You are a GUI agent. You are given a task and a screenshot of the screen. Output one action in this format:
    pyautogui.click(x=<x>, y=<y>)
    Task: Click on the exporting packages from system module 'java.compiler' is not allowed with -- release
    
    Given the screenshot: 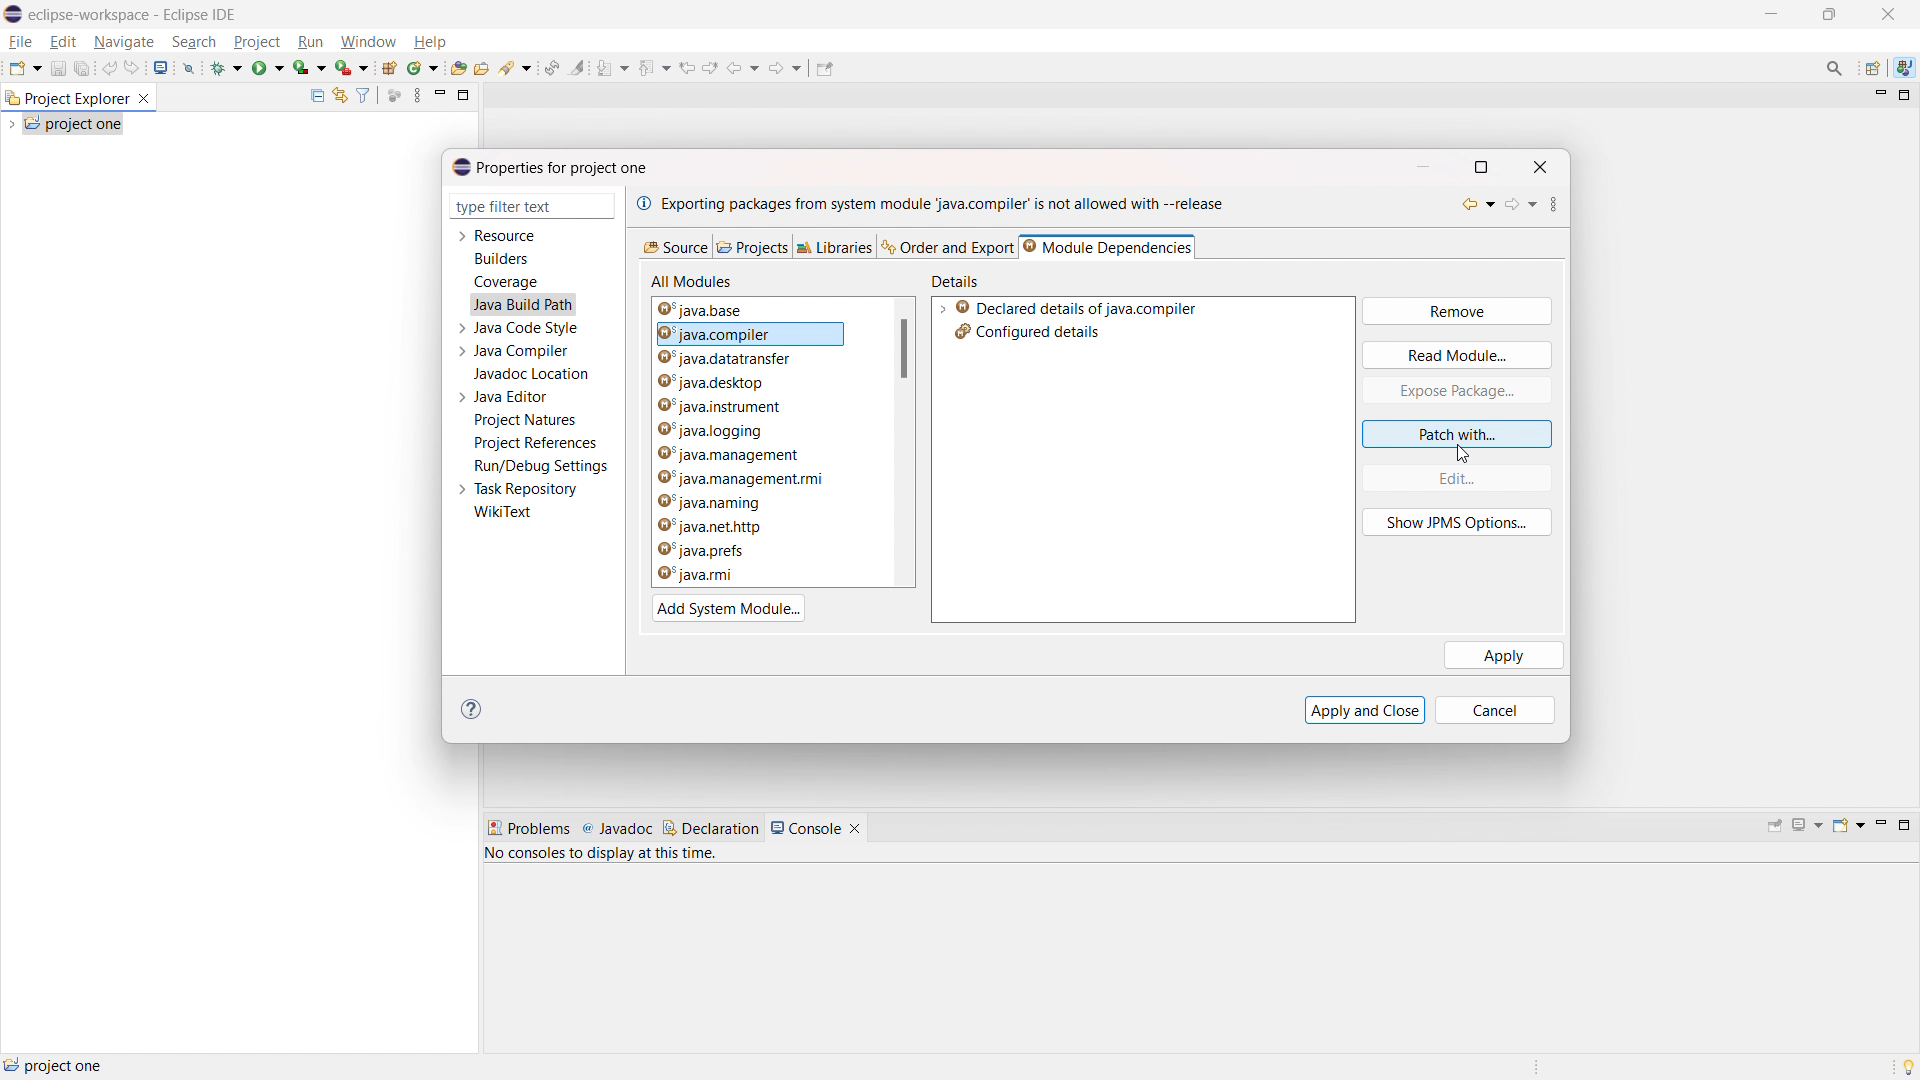 What is the action you would take?
    pyautogui.click(x=935, y=203)
    